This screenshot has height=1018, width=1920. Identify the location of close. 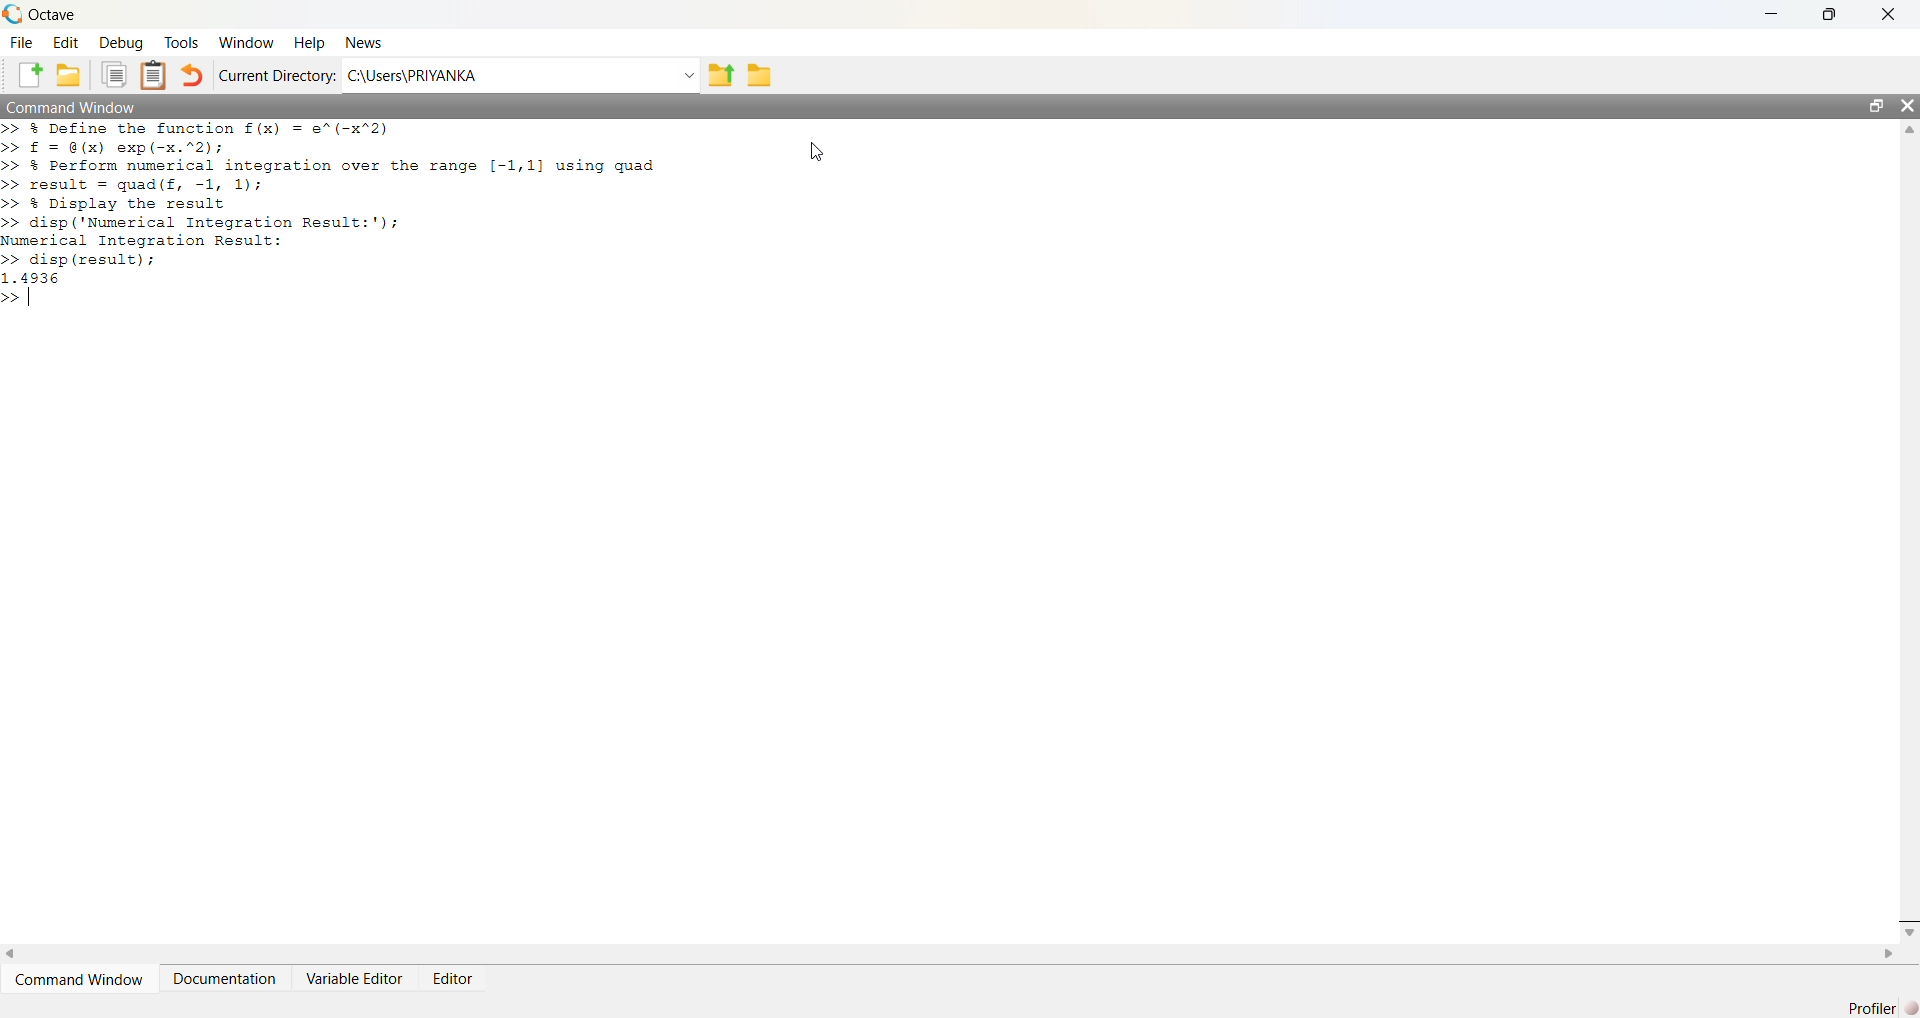
(1889, 14).